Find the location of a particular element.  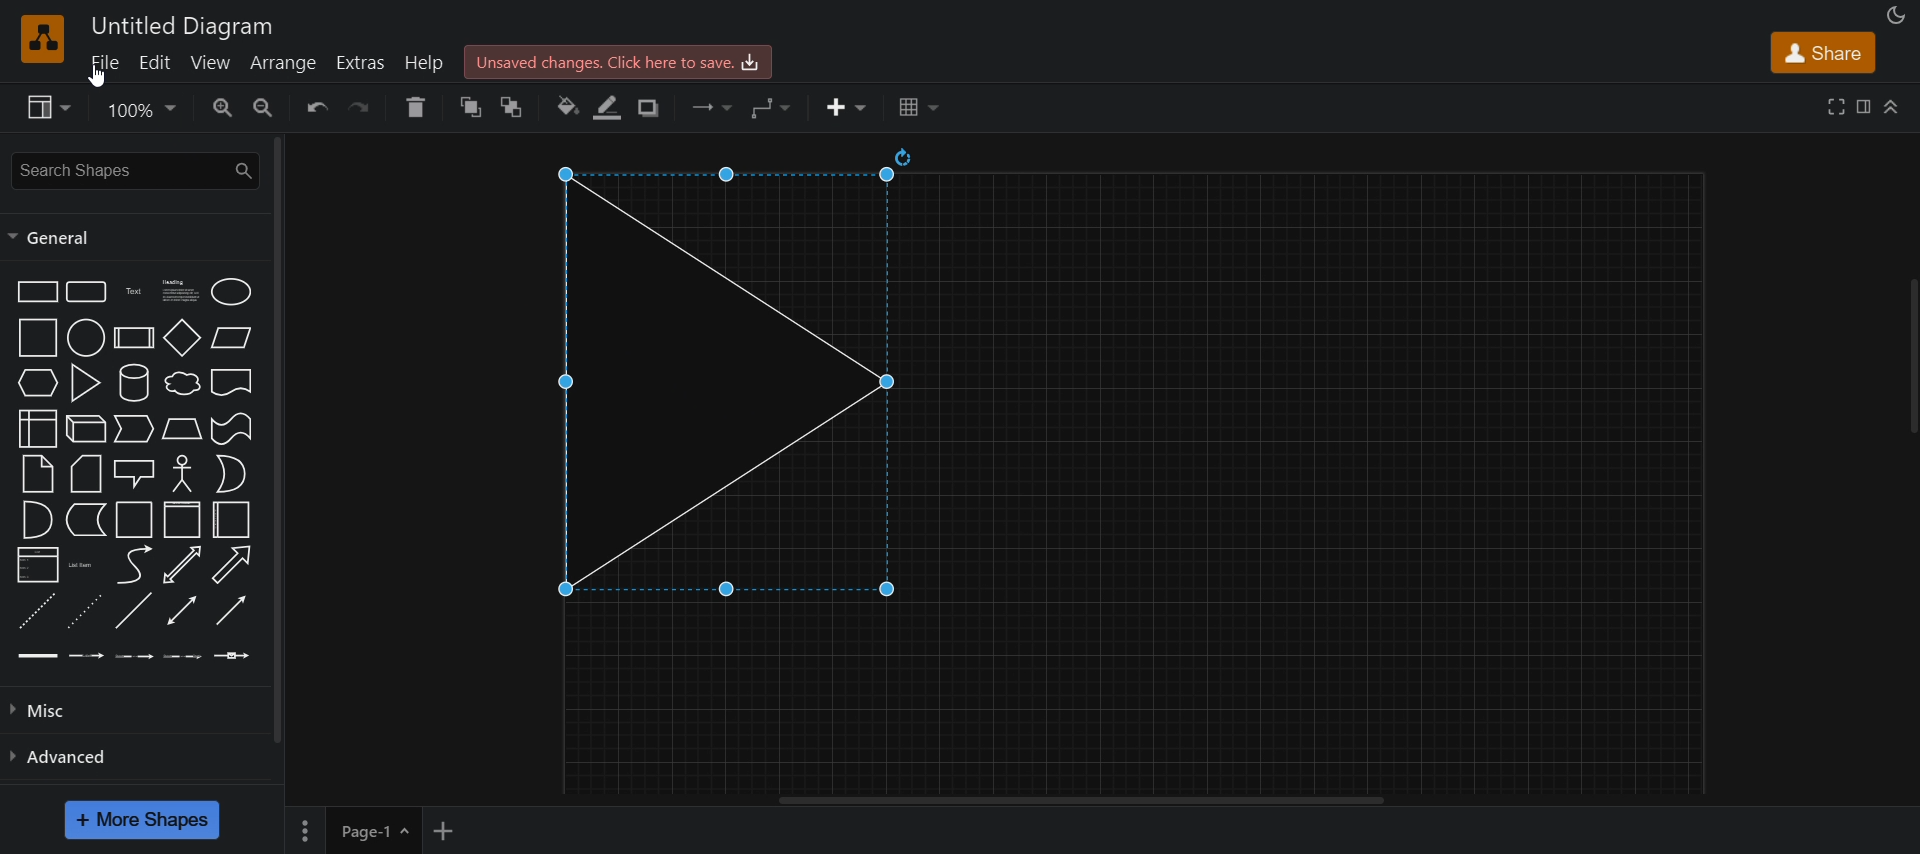

container is located at coordinates (135, 521).